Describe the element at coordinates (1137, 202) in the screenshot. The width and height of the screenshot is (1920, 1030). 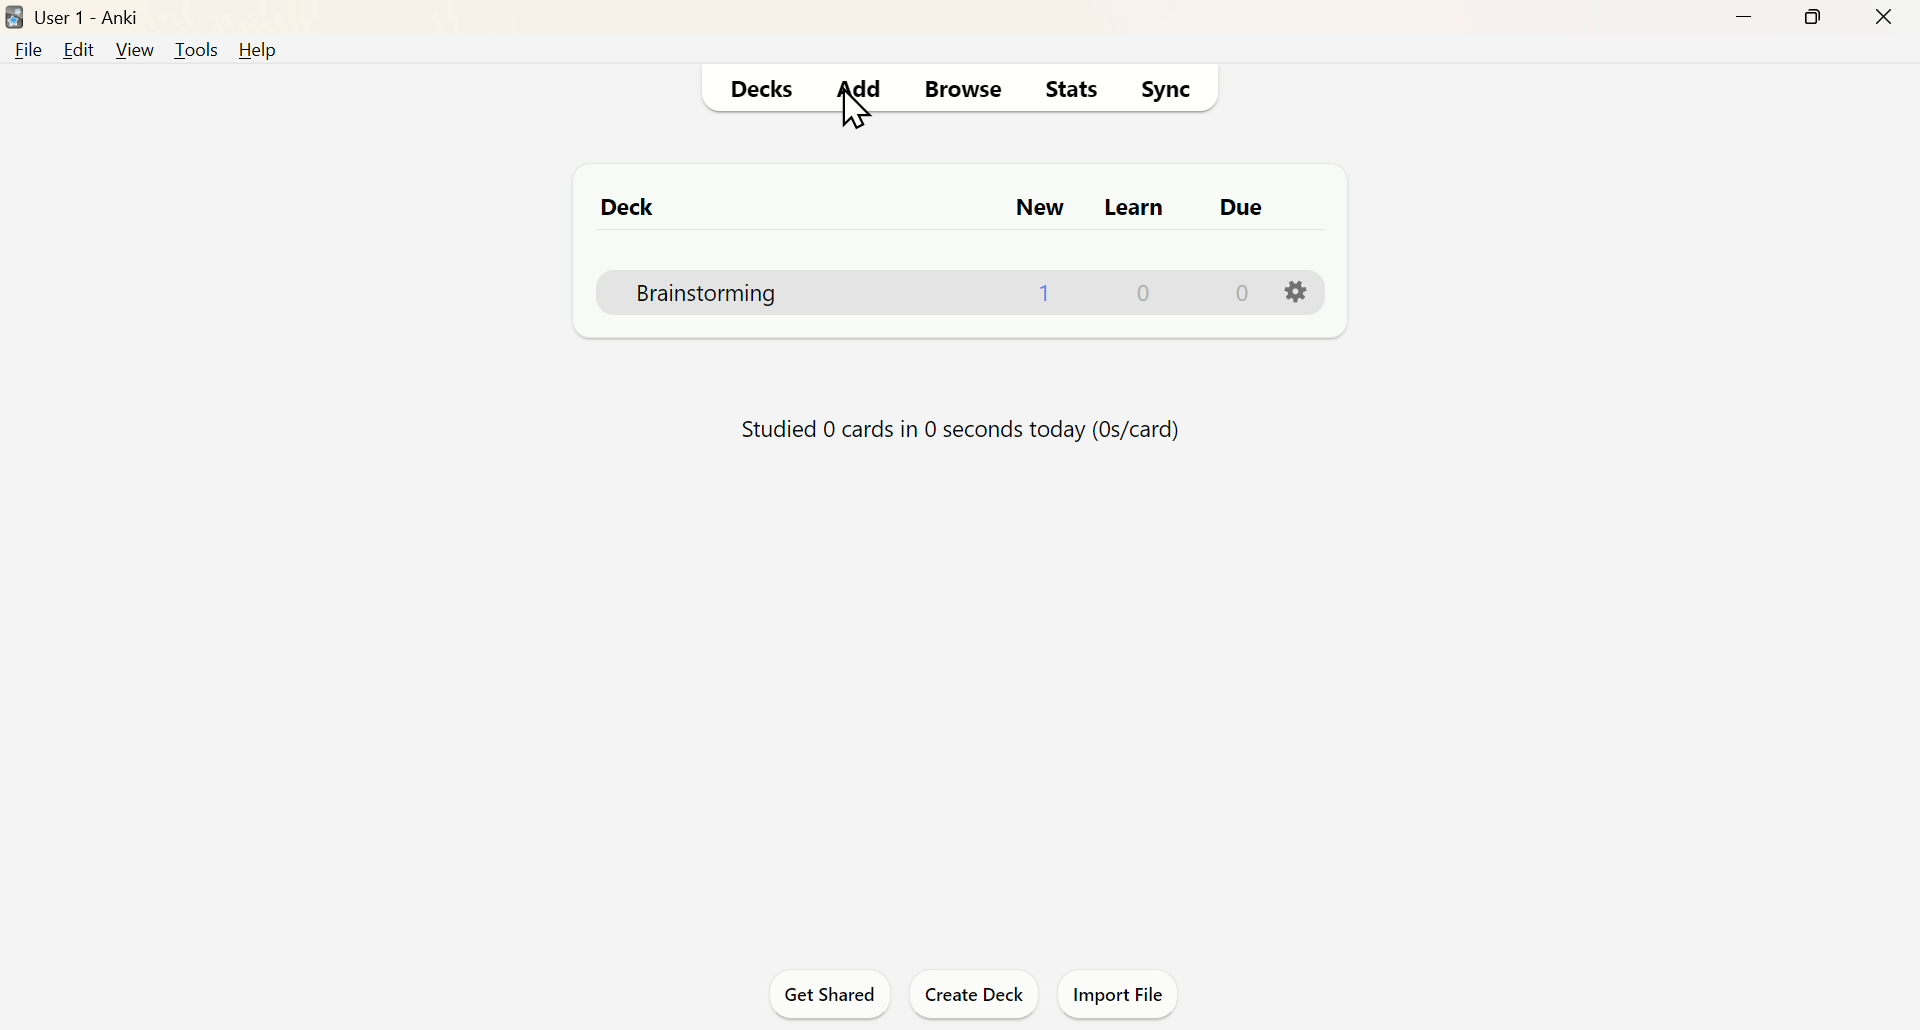
I see `Learn` at that location.